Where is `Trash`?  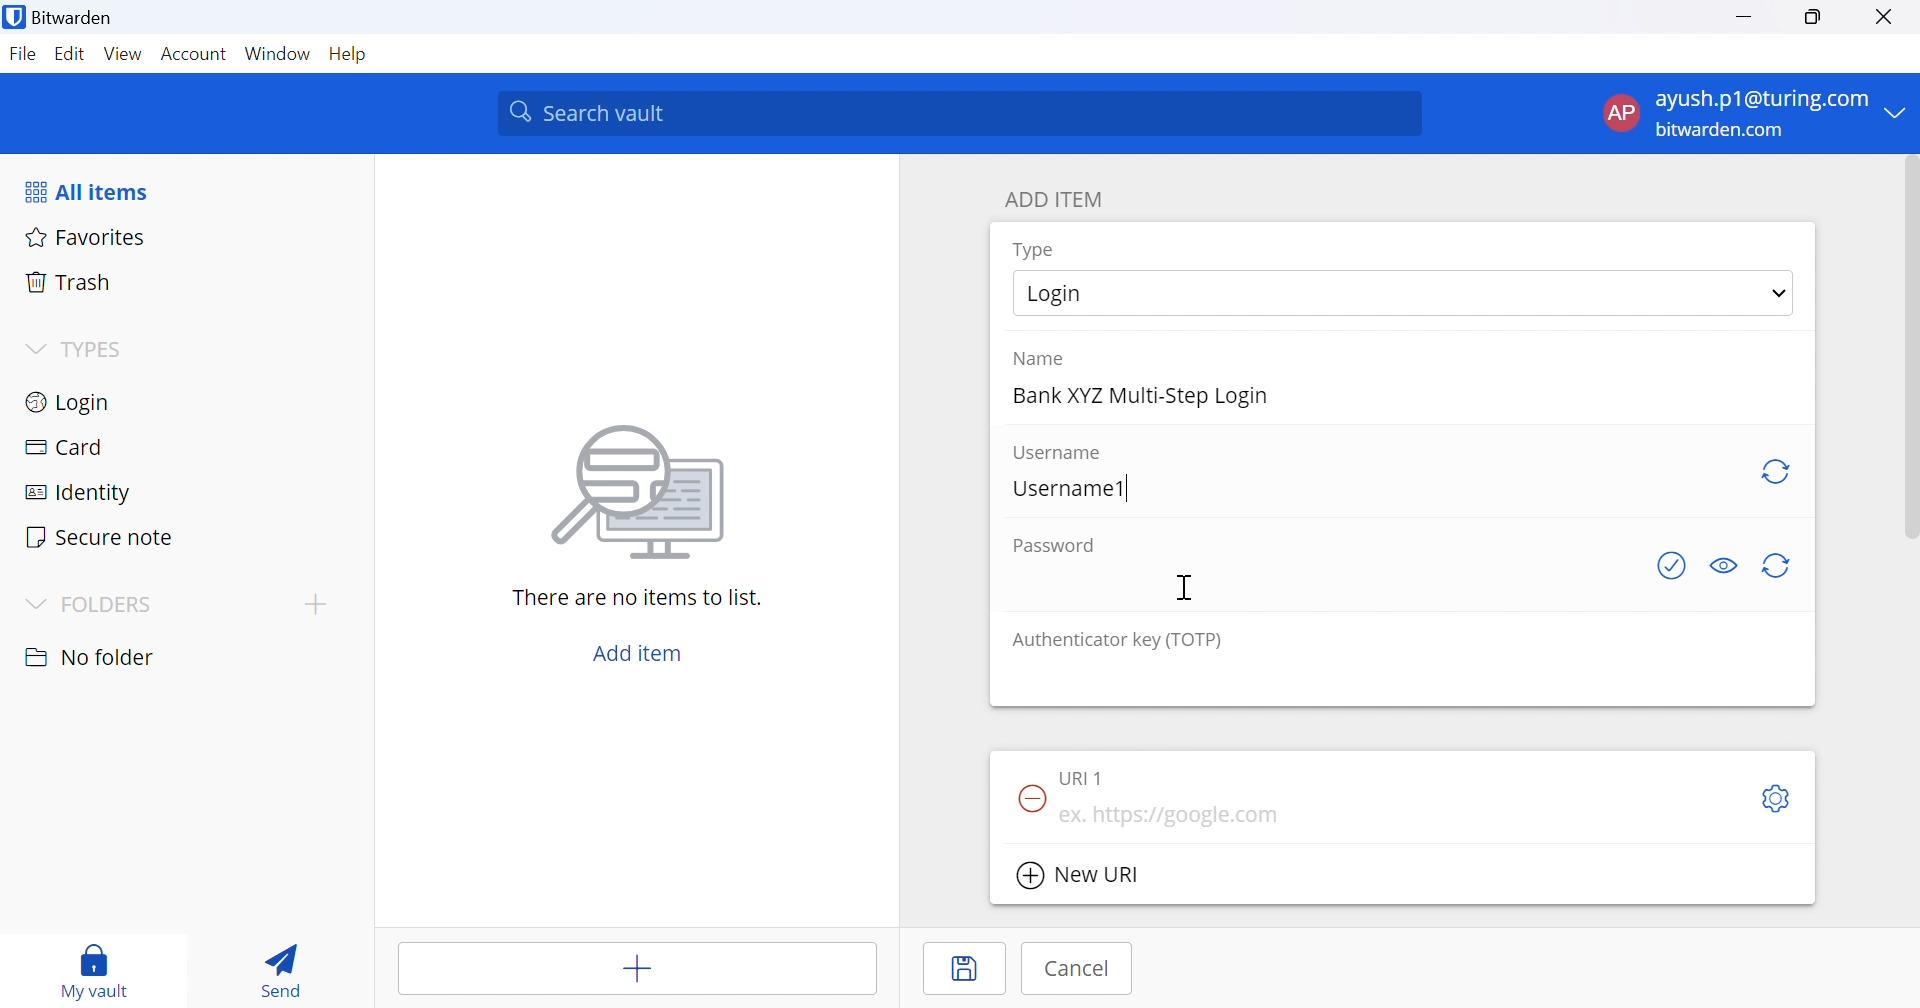 Trash is located at coordinates (69, 281).